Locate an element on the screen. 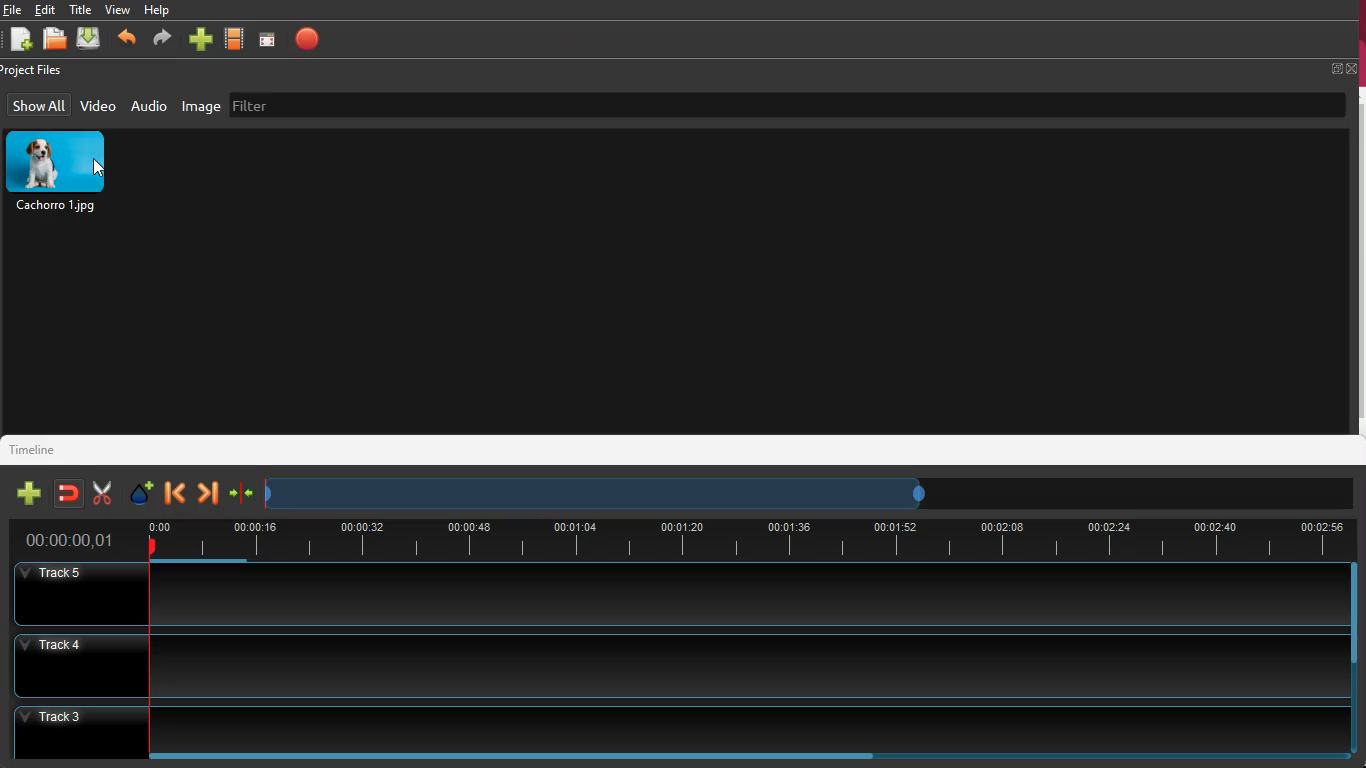  track4 is located at coordinates (669, 663).